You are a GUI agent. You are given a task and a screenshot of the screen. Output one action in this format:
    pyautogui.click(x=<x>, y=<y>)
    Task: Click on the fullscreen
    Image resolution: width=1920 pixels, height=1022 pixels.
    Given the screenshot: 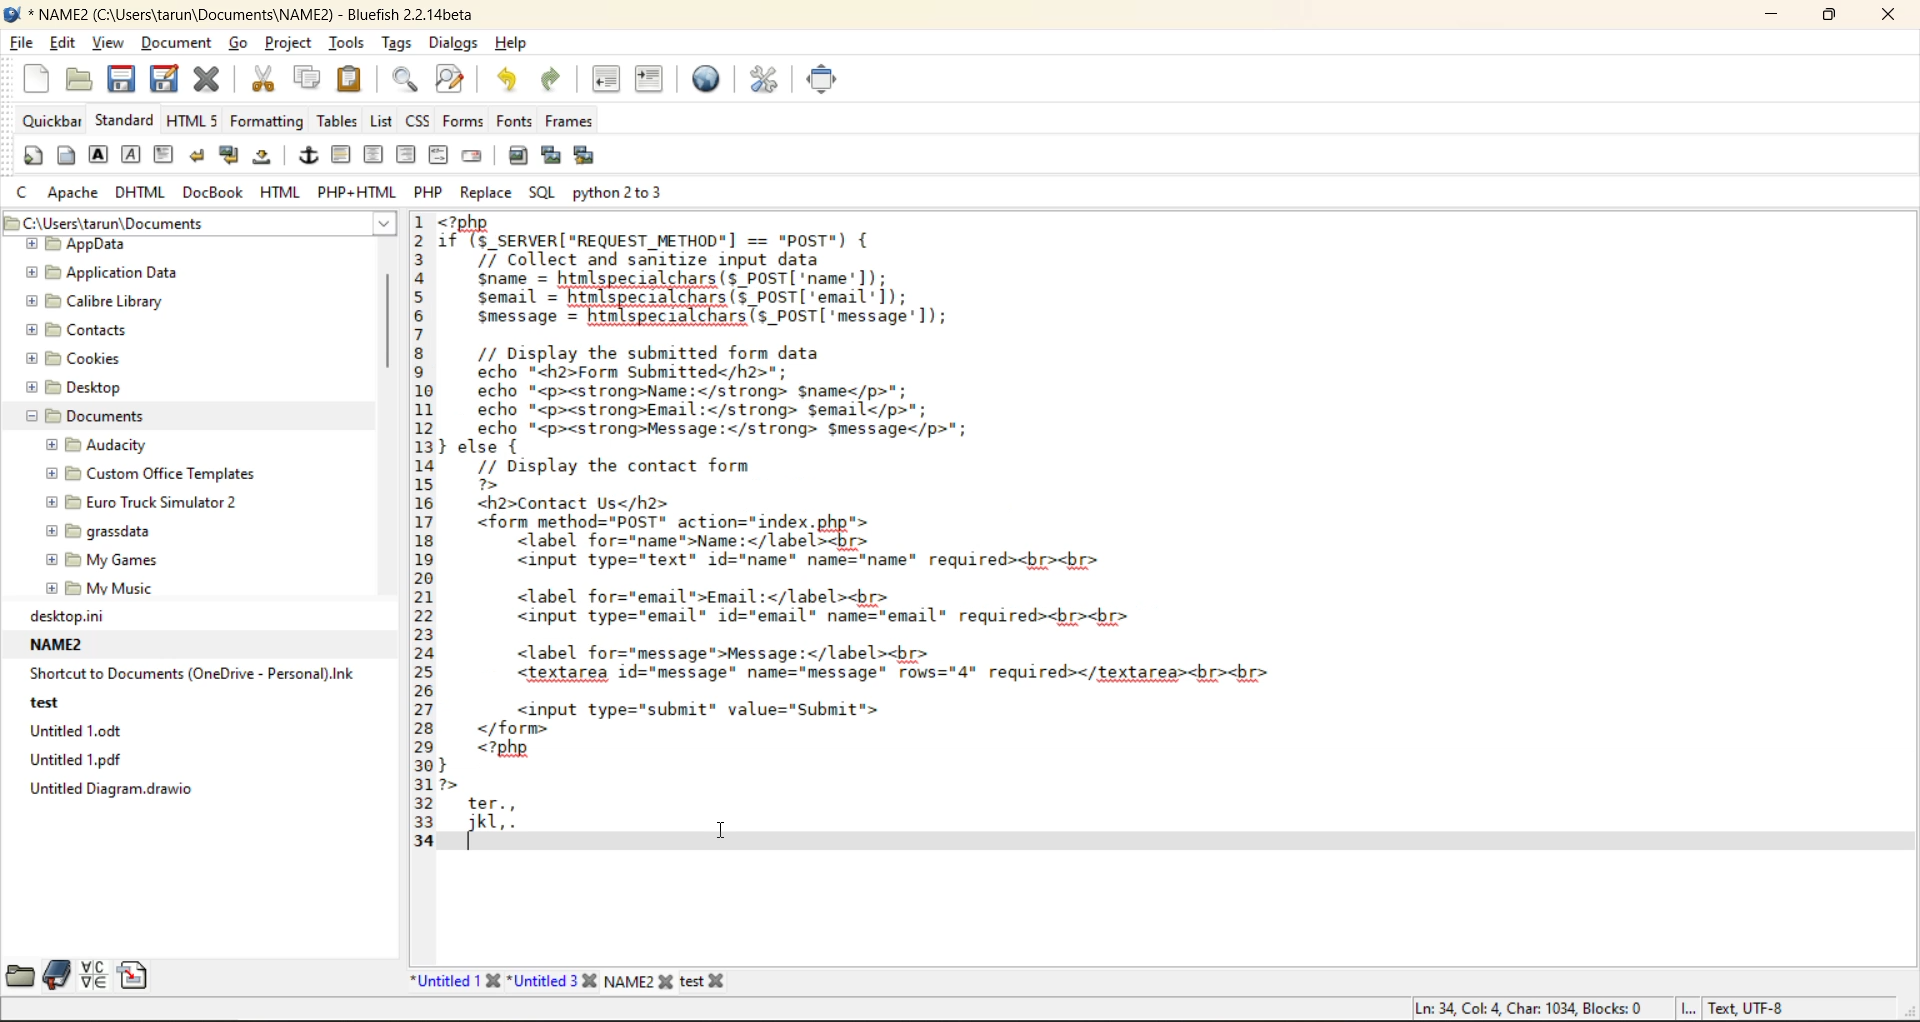 What is the action you would take?
    pyautogui.click(x=828, y=80)
    